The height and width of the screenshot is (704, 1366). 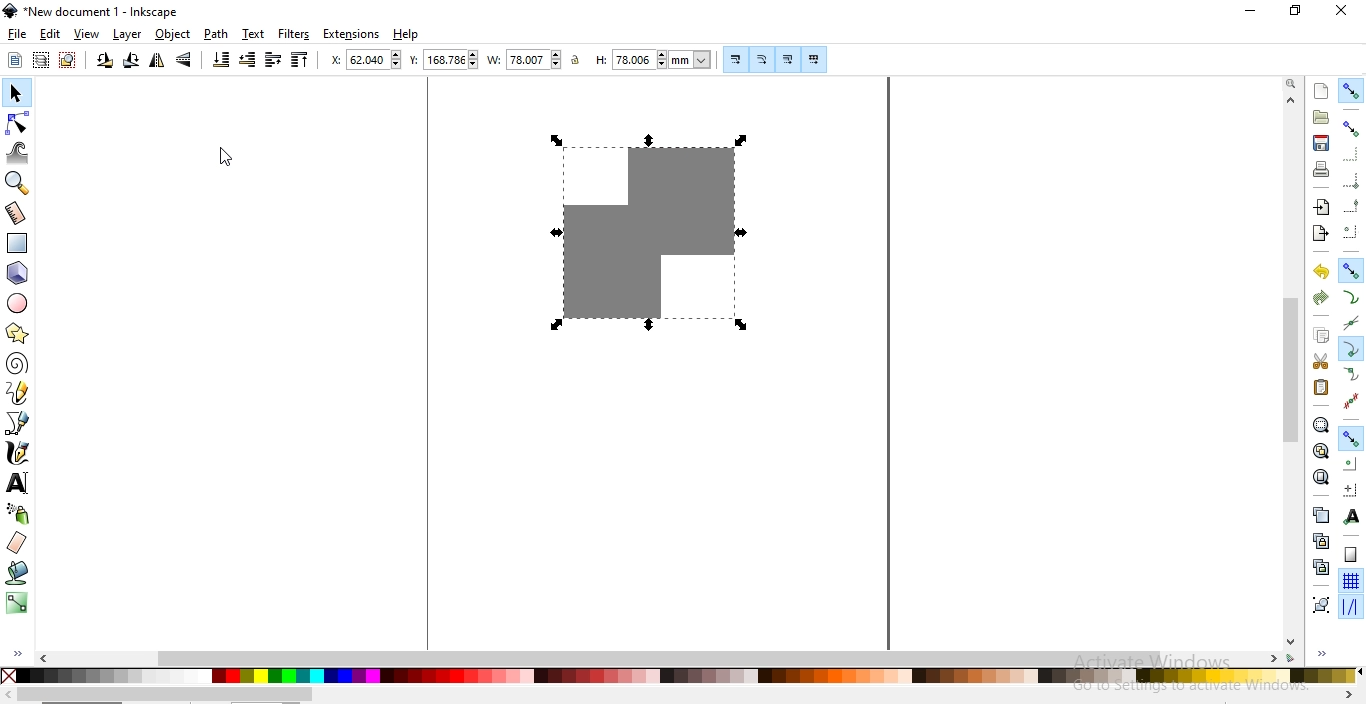 I want to click on raise selection to top, so click(x=300, y=62).